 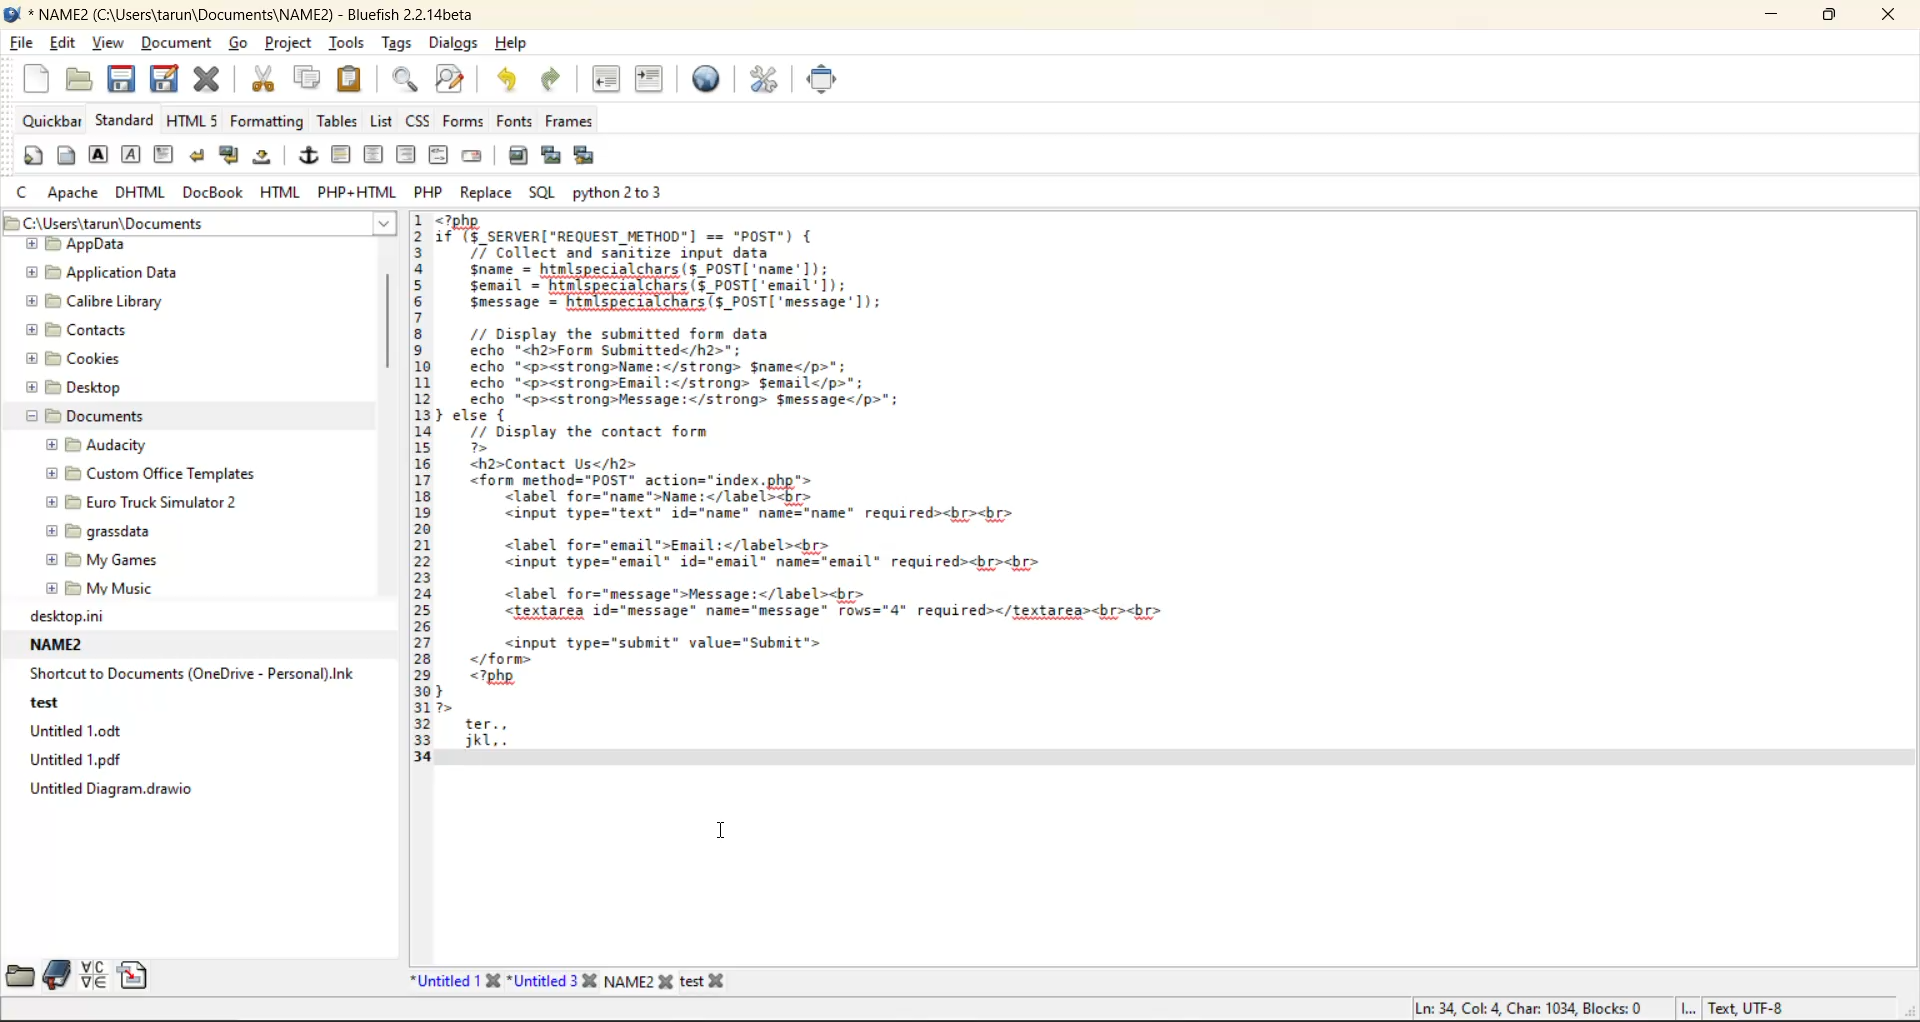 What do you see at coordinates (267, 81) in the screenshot?
I see `cut` at bounding box center [267, 81].